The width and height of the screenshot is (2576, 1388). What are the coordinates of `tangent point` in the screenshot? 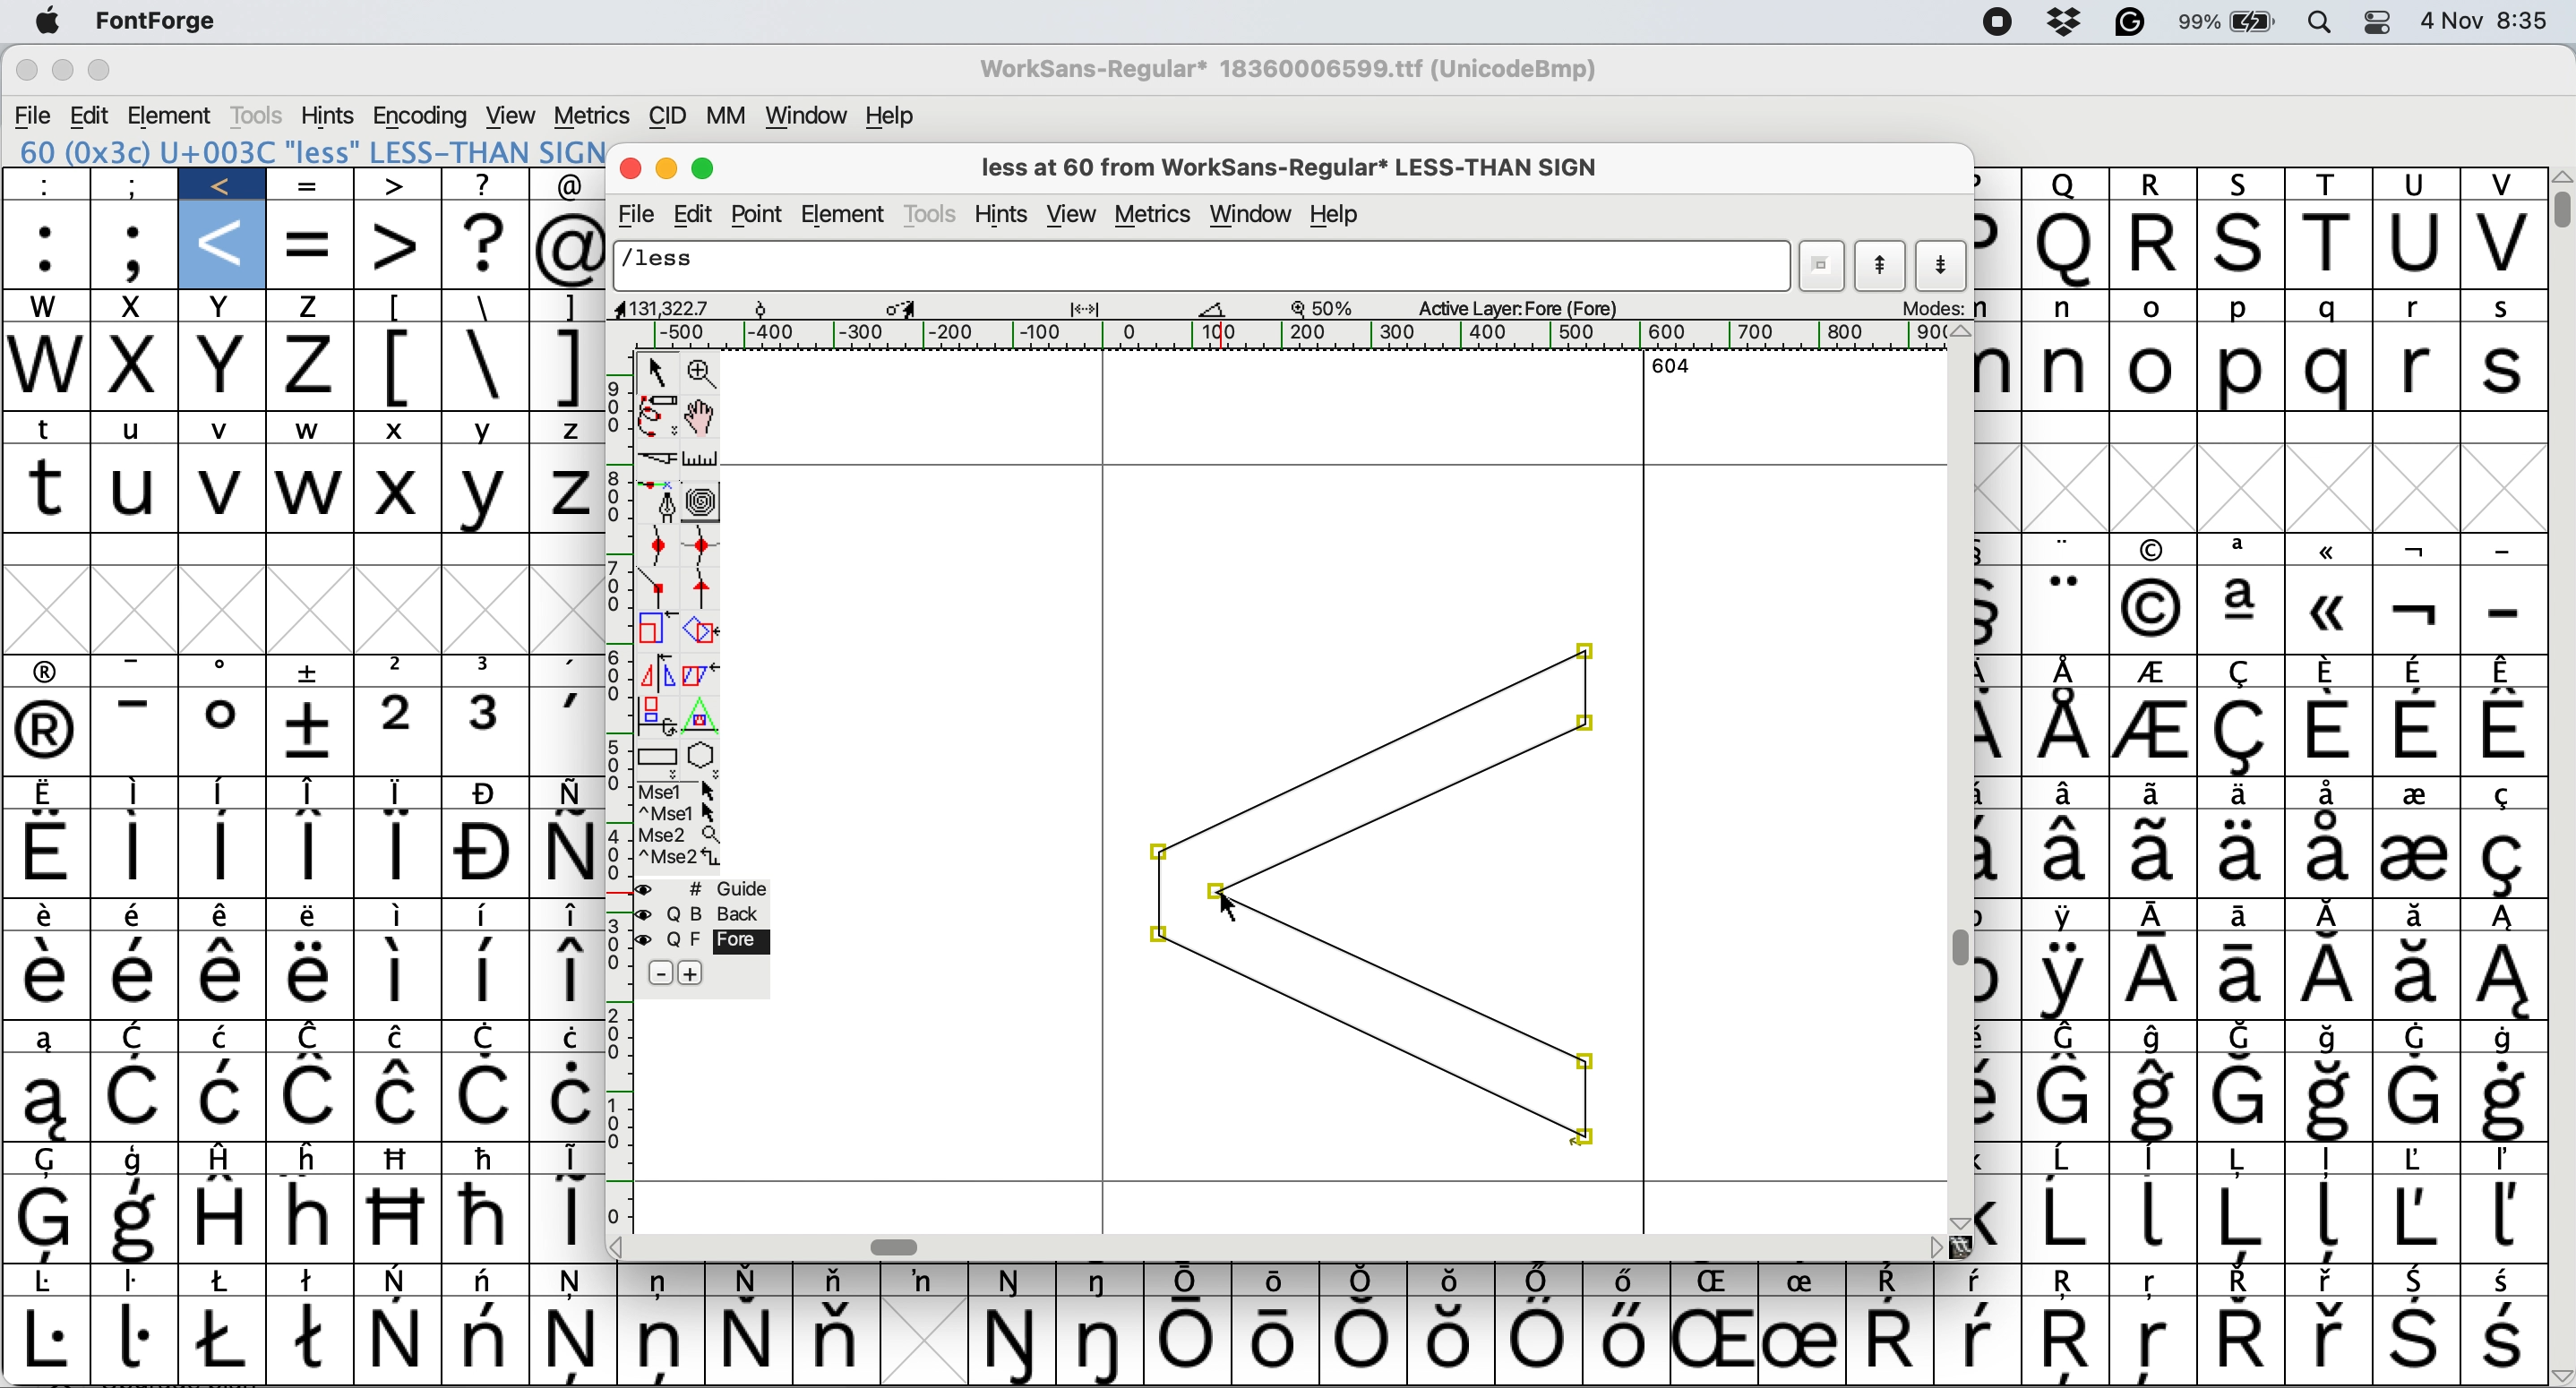 It's located at (712, 588).